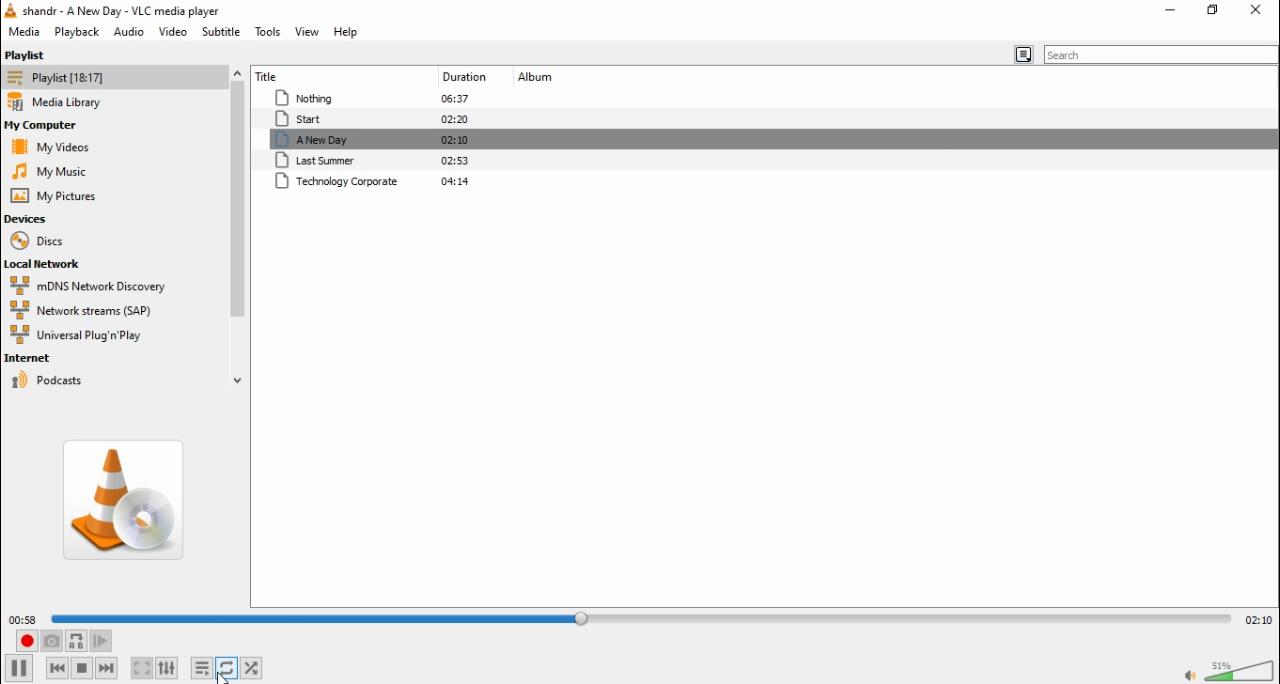 Image resolution: width=1280 pixels, height=684 pixels. I want to click on subtitle, so click(220, 32).